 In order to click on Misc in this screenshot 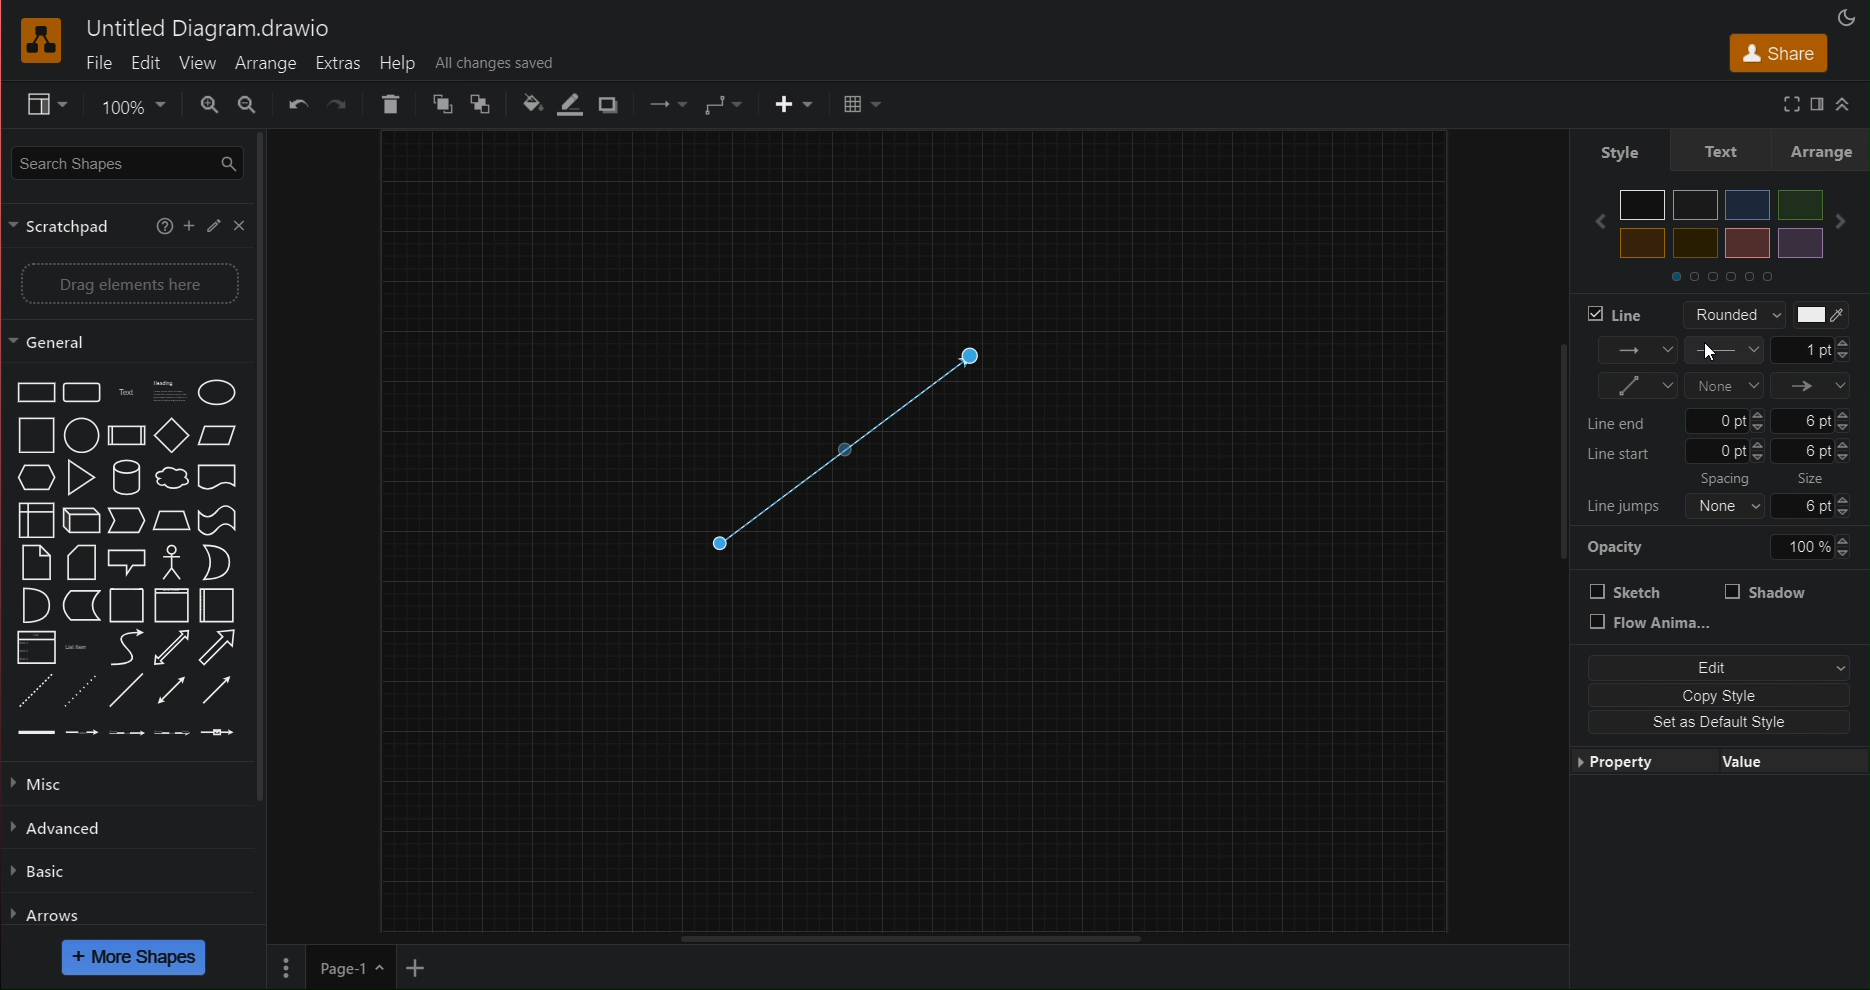, I will do `click(46, 783)`.